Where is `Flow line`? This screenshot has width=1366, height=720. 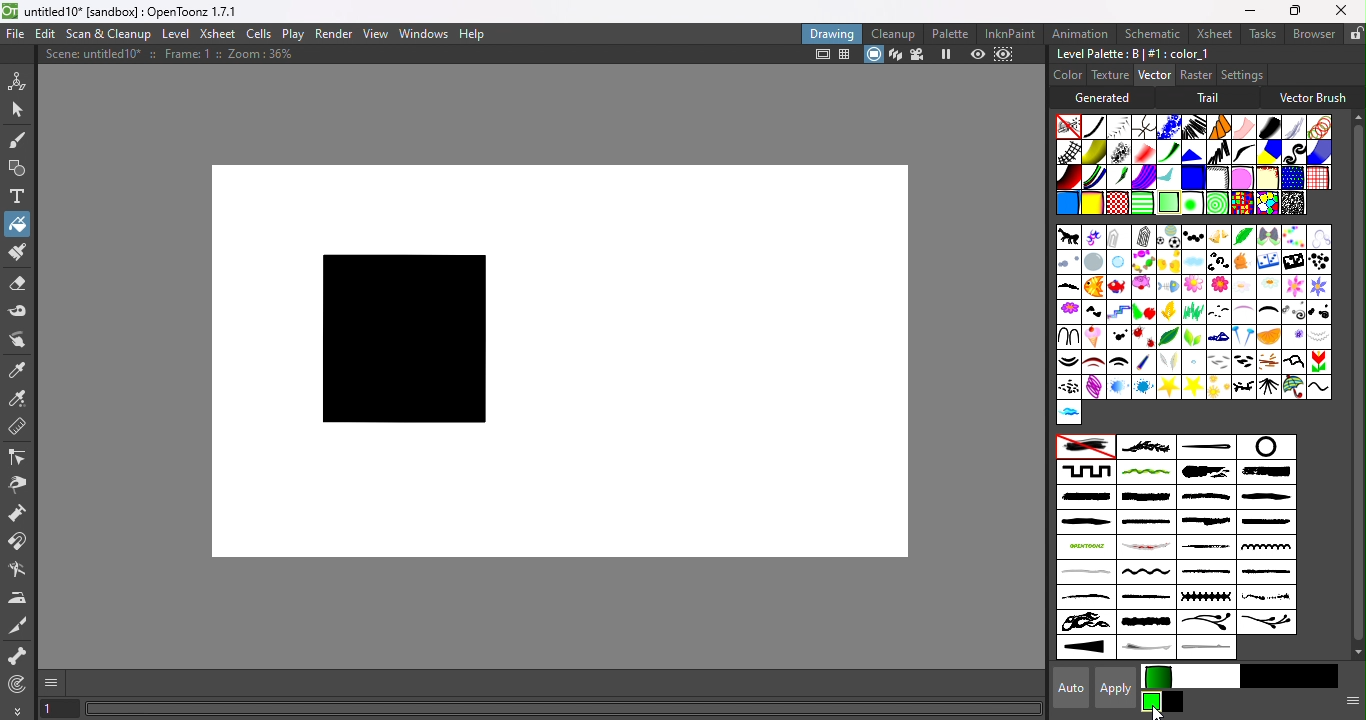
Flow line is located at coordinates (1167, 179).